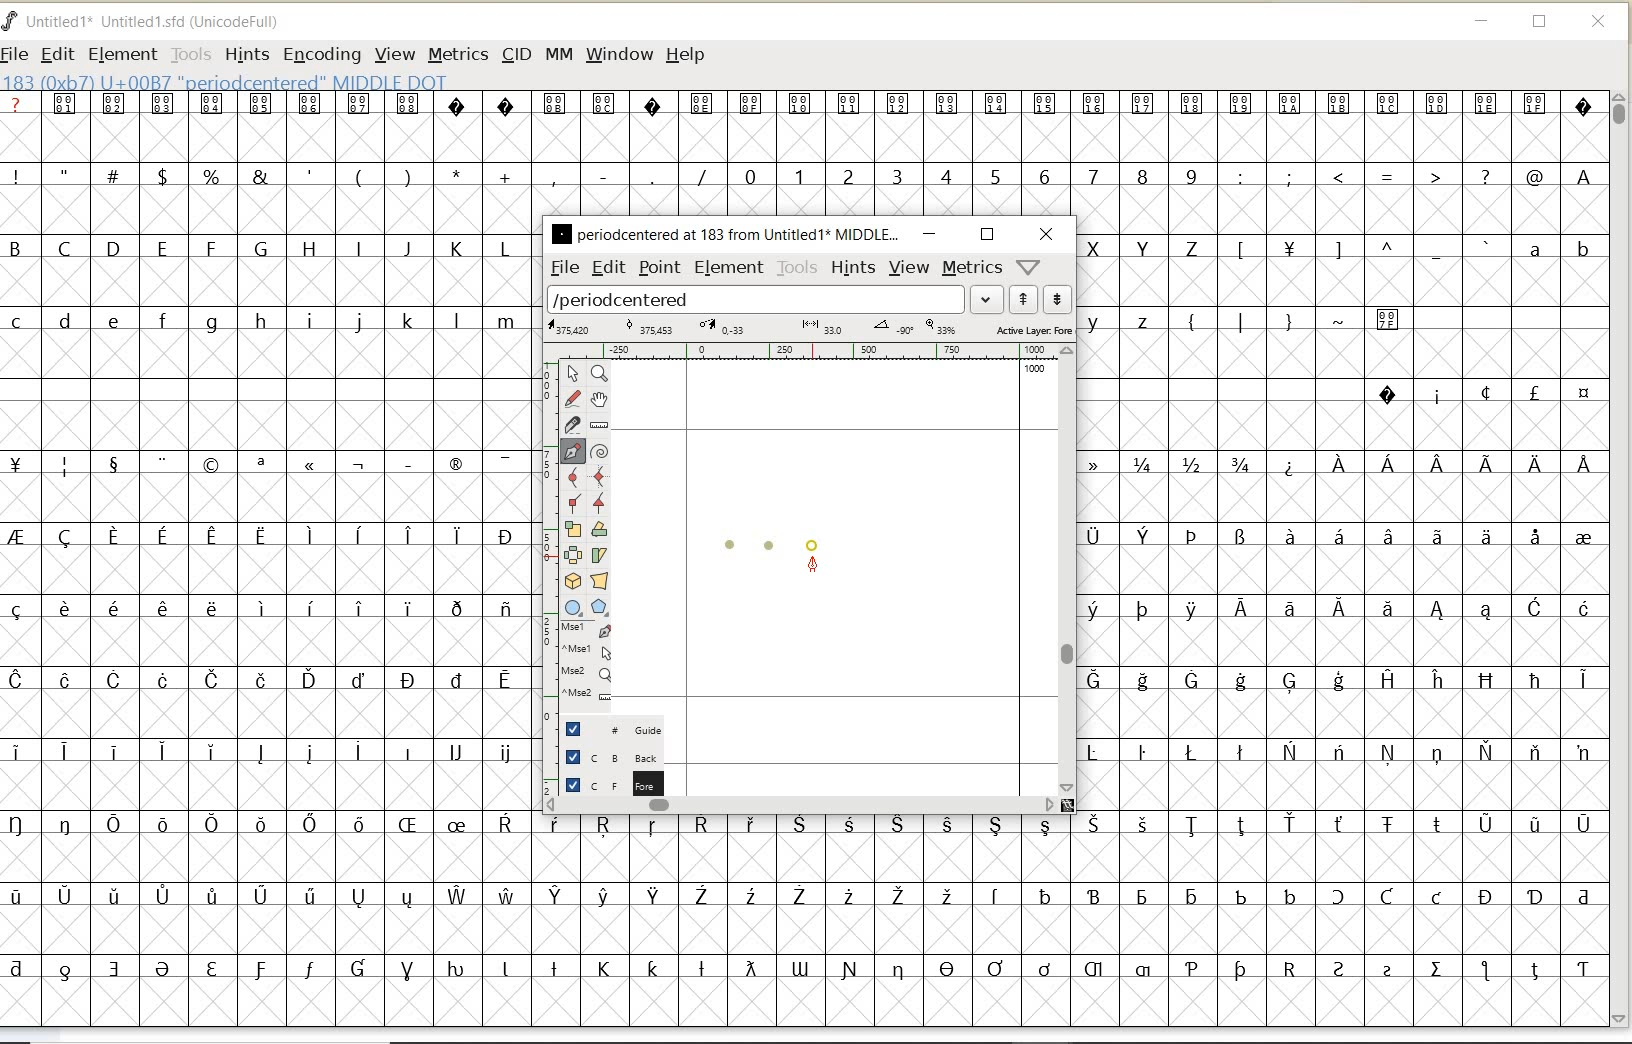 This screenshot has width=1632, height=1044. I want to click on scroll by hand, so click(598, 399).